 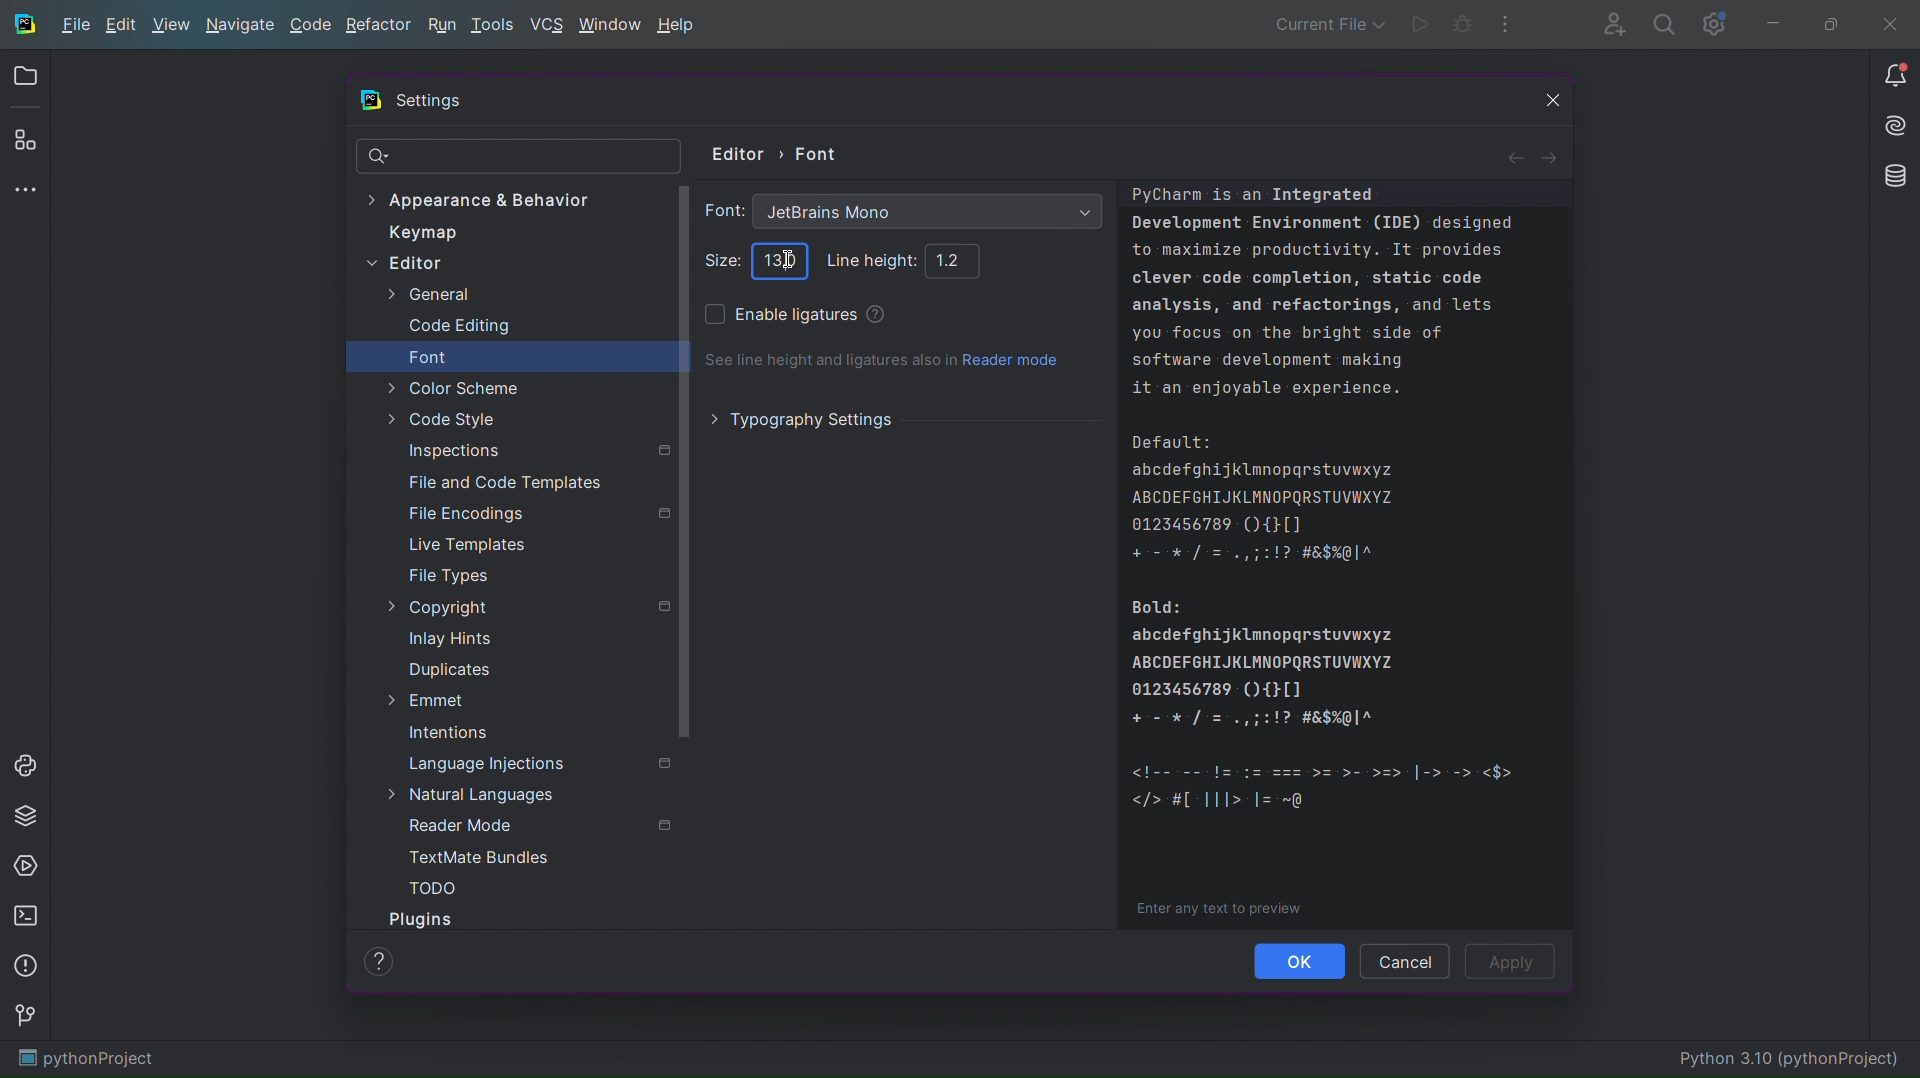 I want to click on Back, so click(x=1513, y=156).